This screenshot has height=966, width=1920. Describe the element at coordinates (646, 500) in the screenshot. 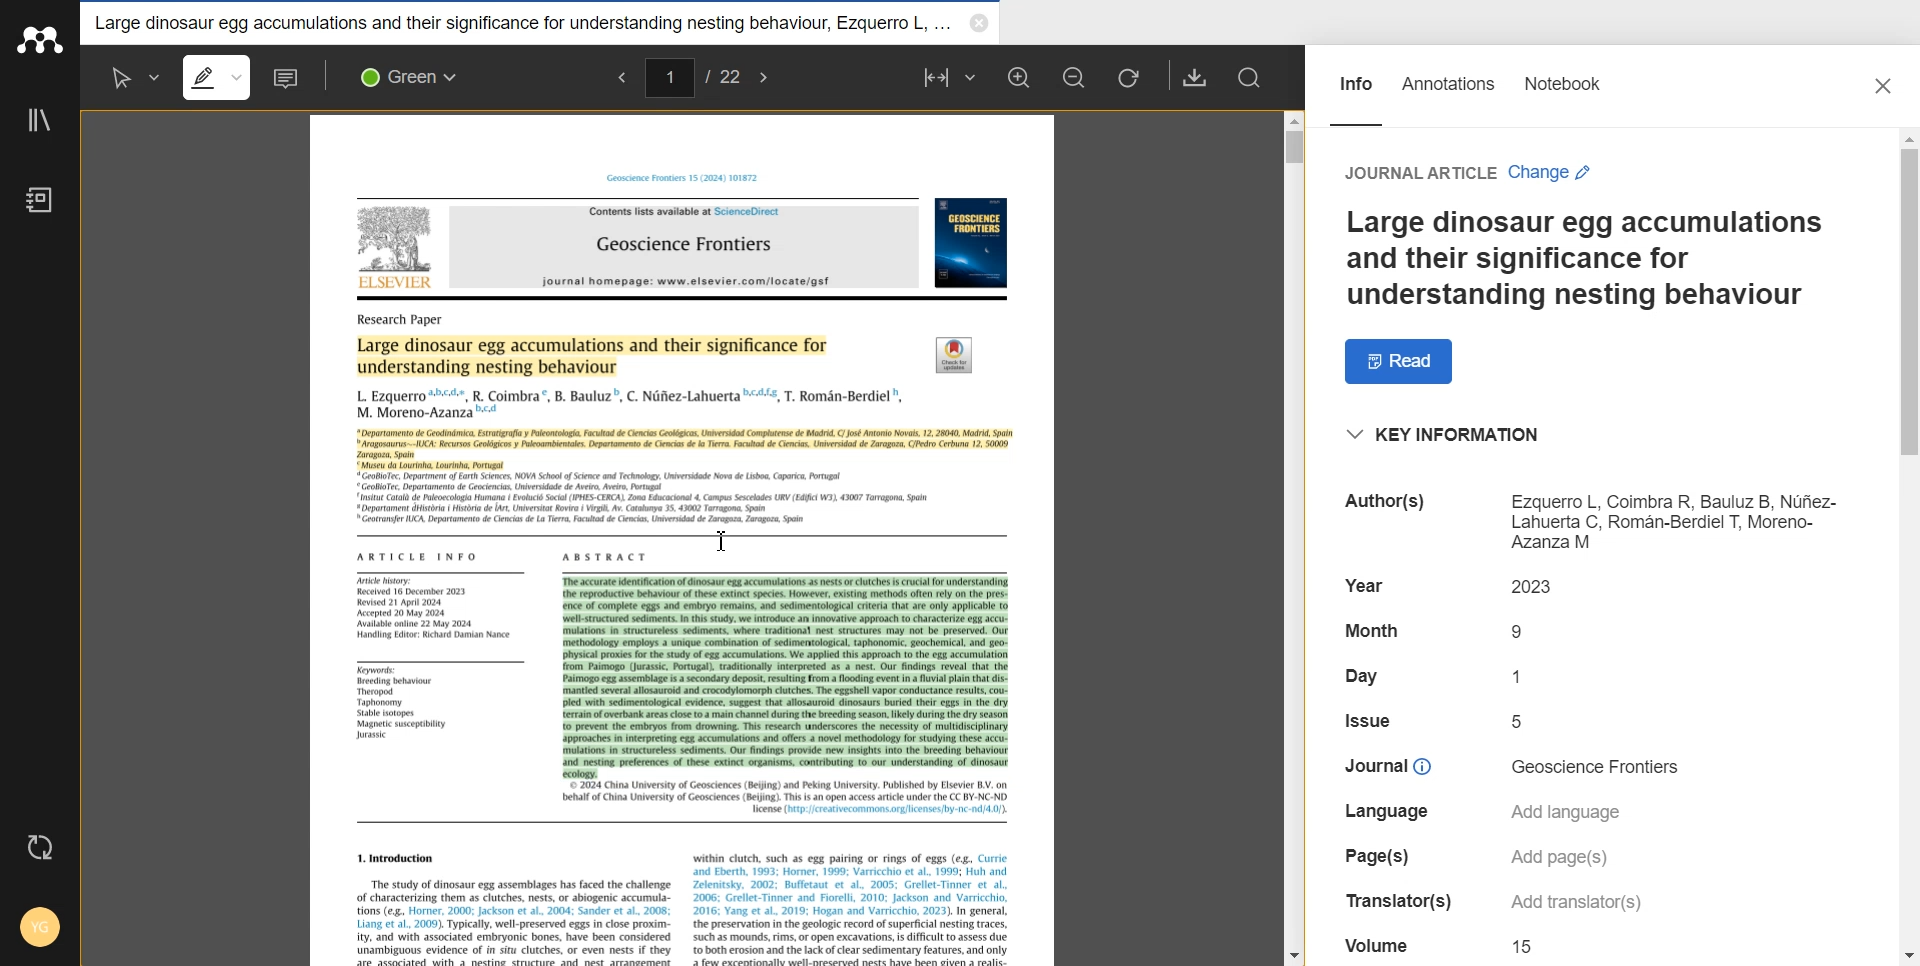

I see `text paragraph` at that location.